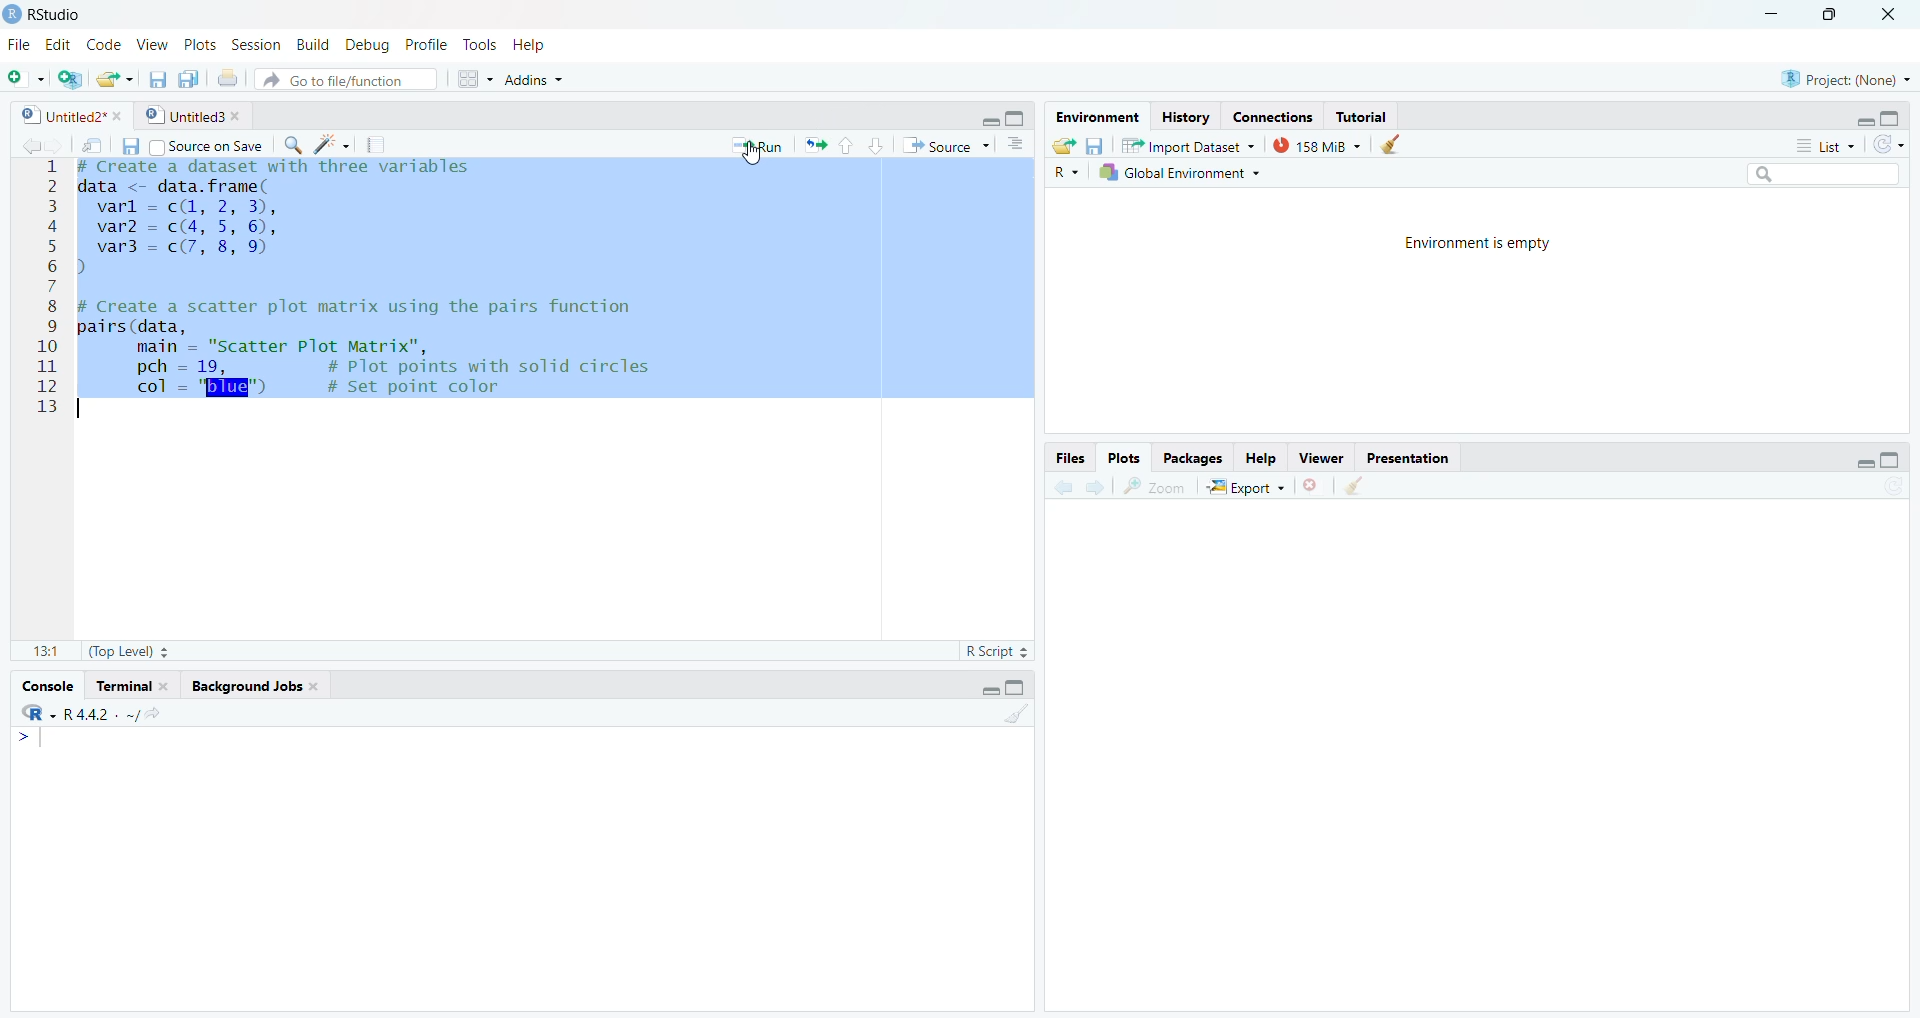 The image size is (1920, 1018). I want to click on Debug, so click(367, 42).